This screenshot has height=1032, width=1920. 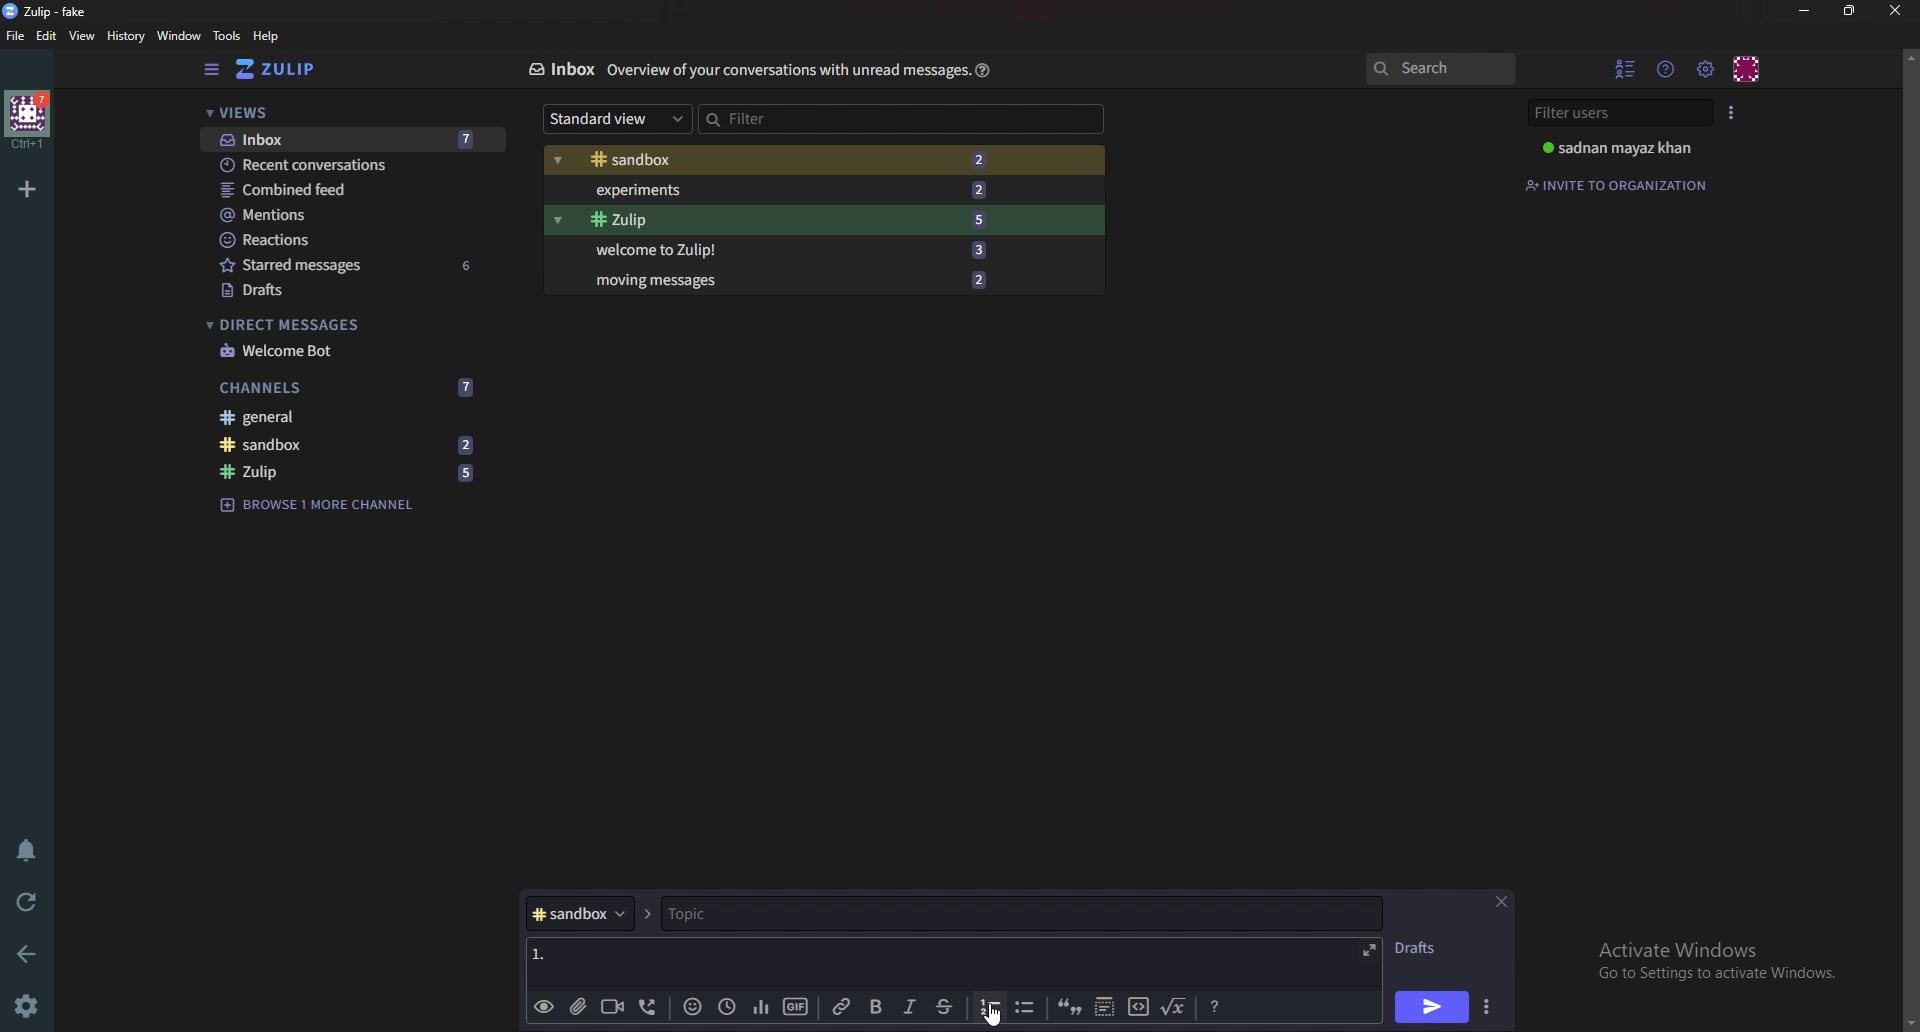 I want to click on Drafts, so click(x=1423, y=948).